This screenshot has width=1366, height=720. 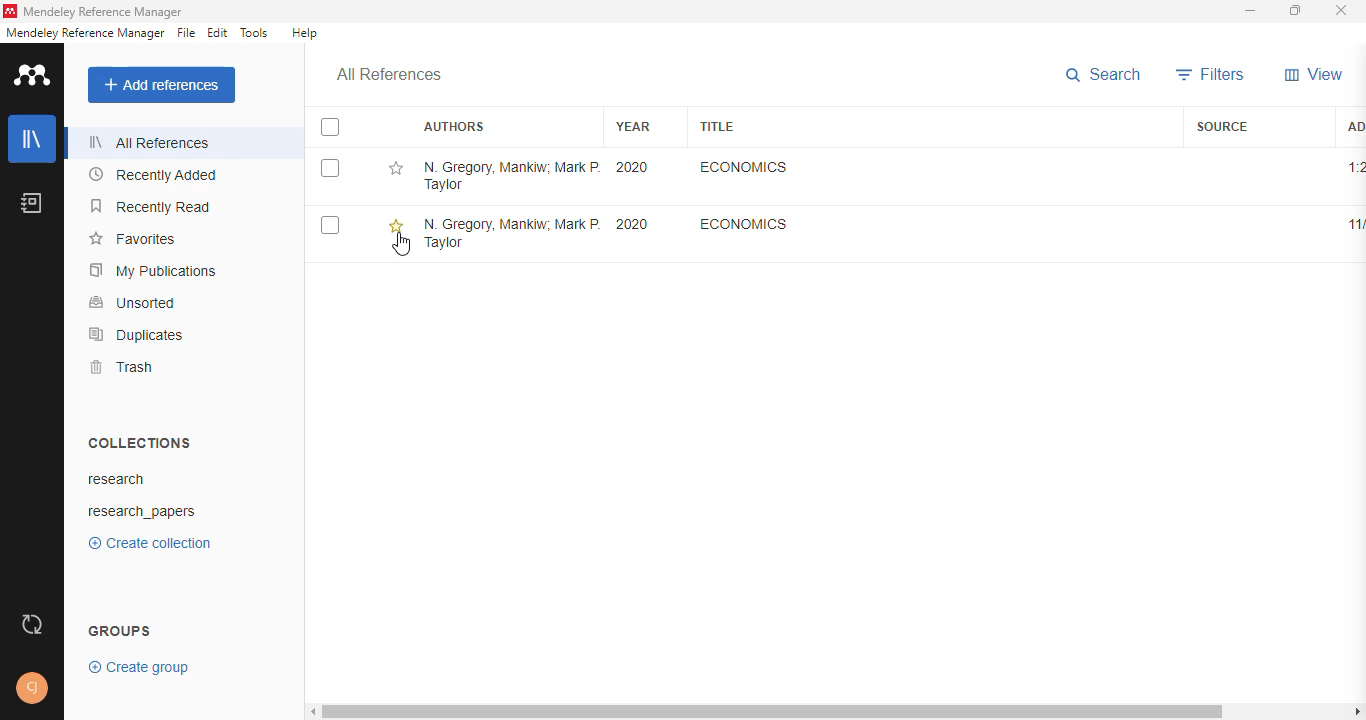 What do you see at coordinates (744, 167) in the screenshot?
I see `economics` at bounding box center [744, 167].